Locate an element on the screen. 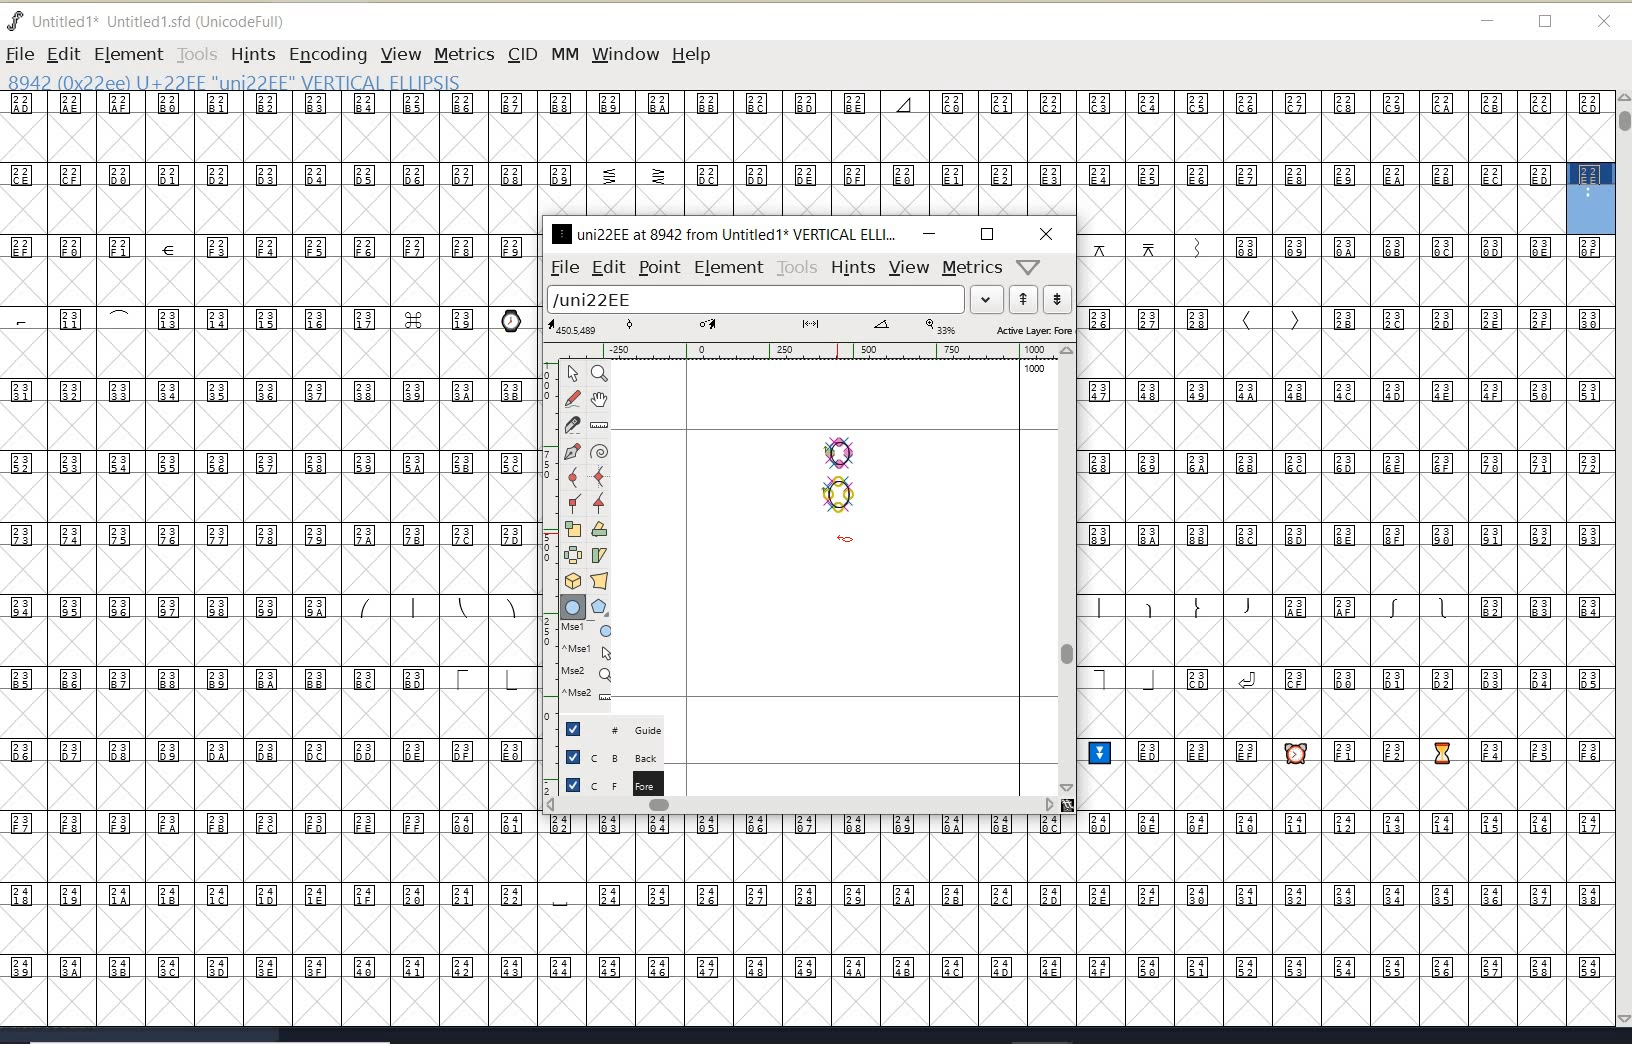 This screenshot has width=1632, height=1044. point is located at coordinates (658, 268).